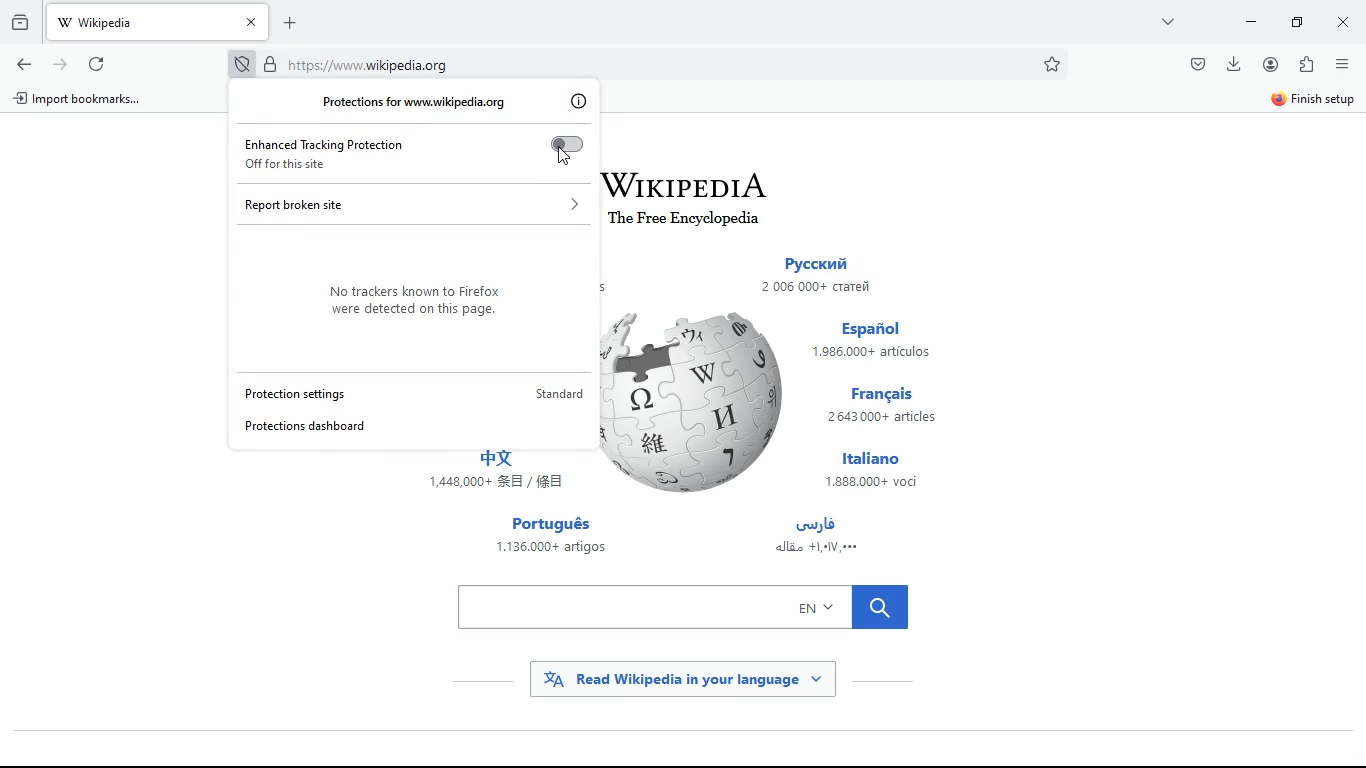 The height and width of the screenshot is (768, 1366). Describe the element at coordinates (692, 399) in the screenshot. I see `wikipedia logo` at that location.